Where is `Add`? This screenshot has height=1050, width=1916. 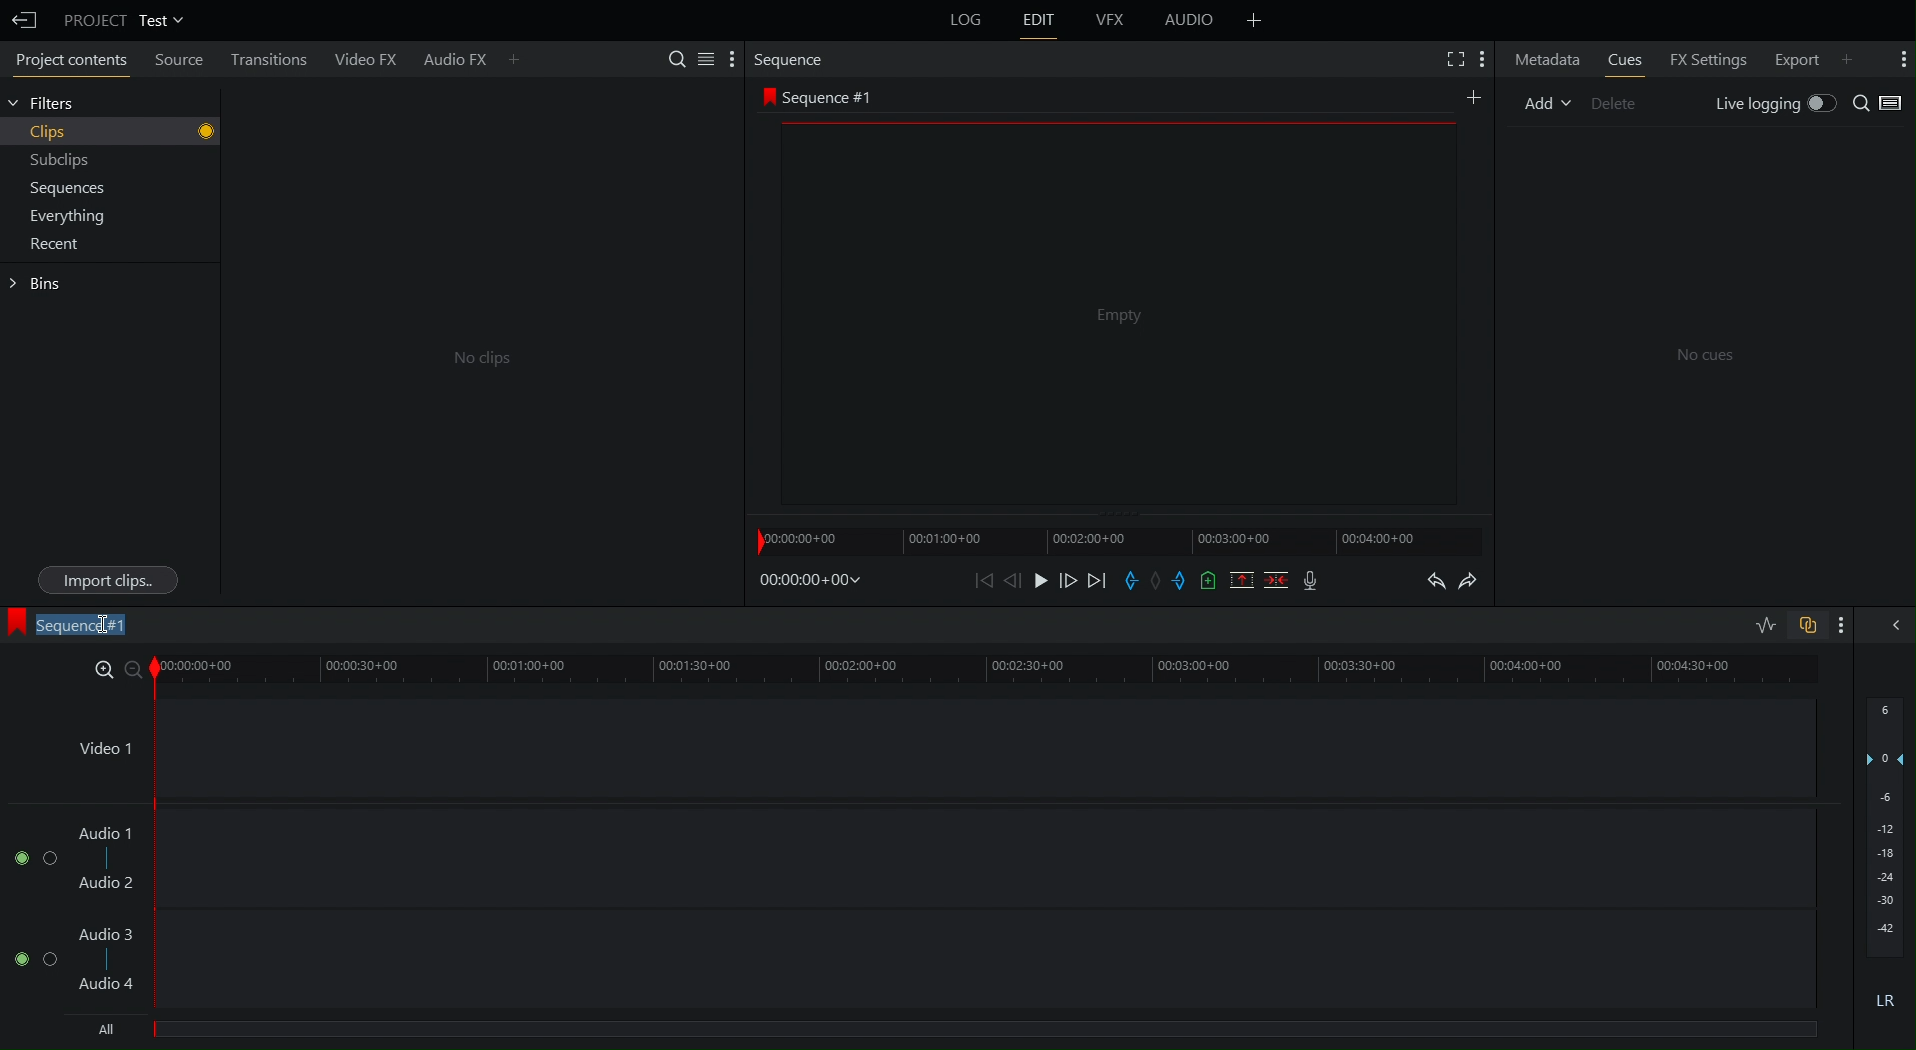 Add is located at coordinates (1542, 106).